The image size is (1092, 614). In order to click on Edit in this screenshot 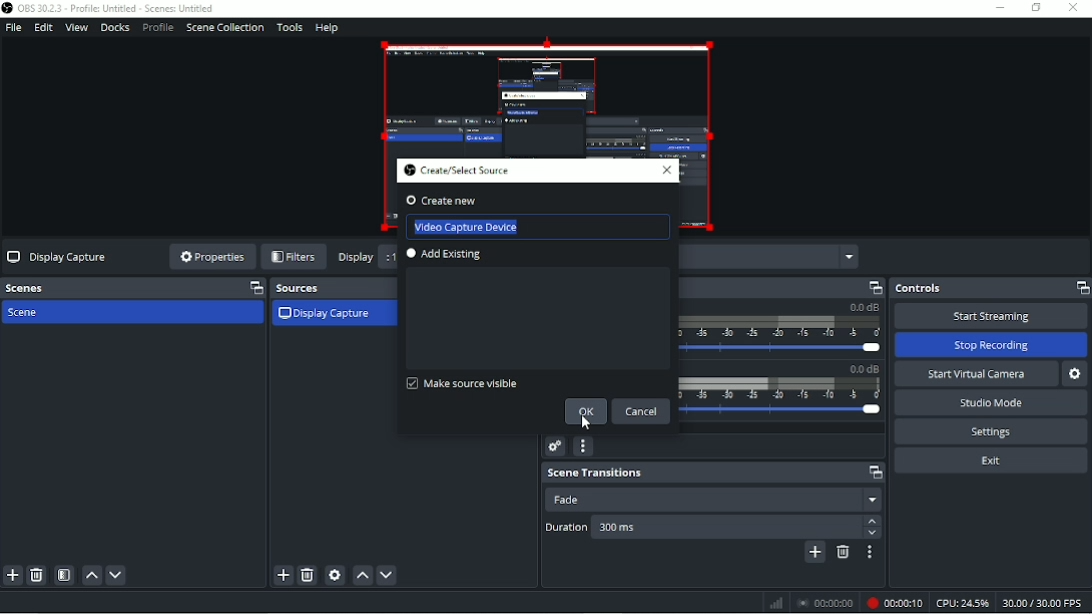, I will do `click(44, 27)`.